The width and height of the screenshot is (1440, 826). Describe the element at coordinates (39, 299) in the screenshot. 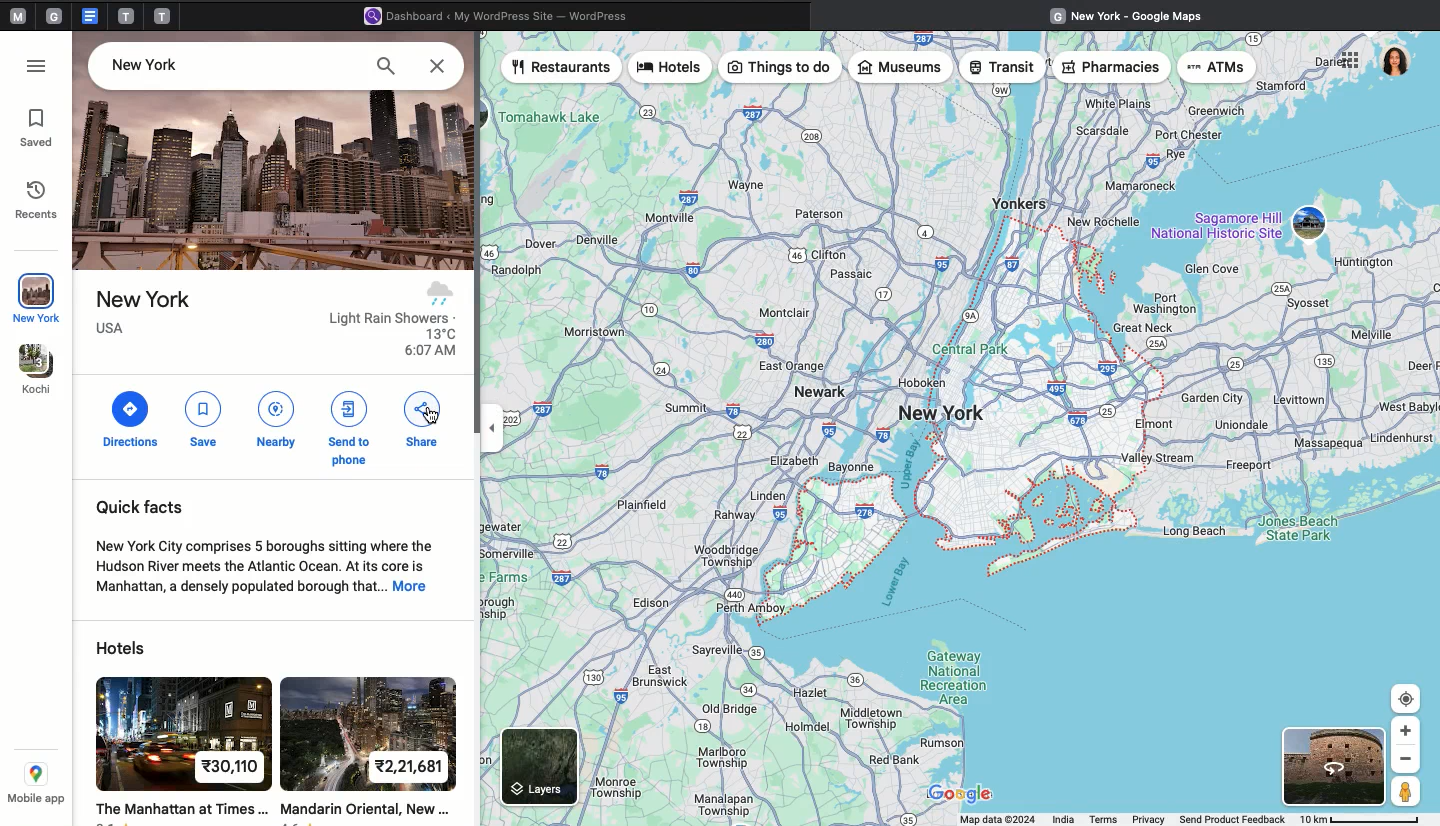

I see `New York` at that location.